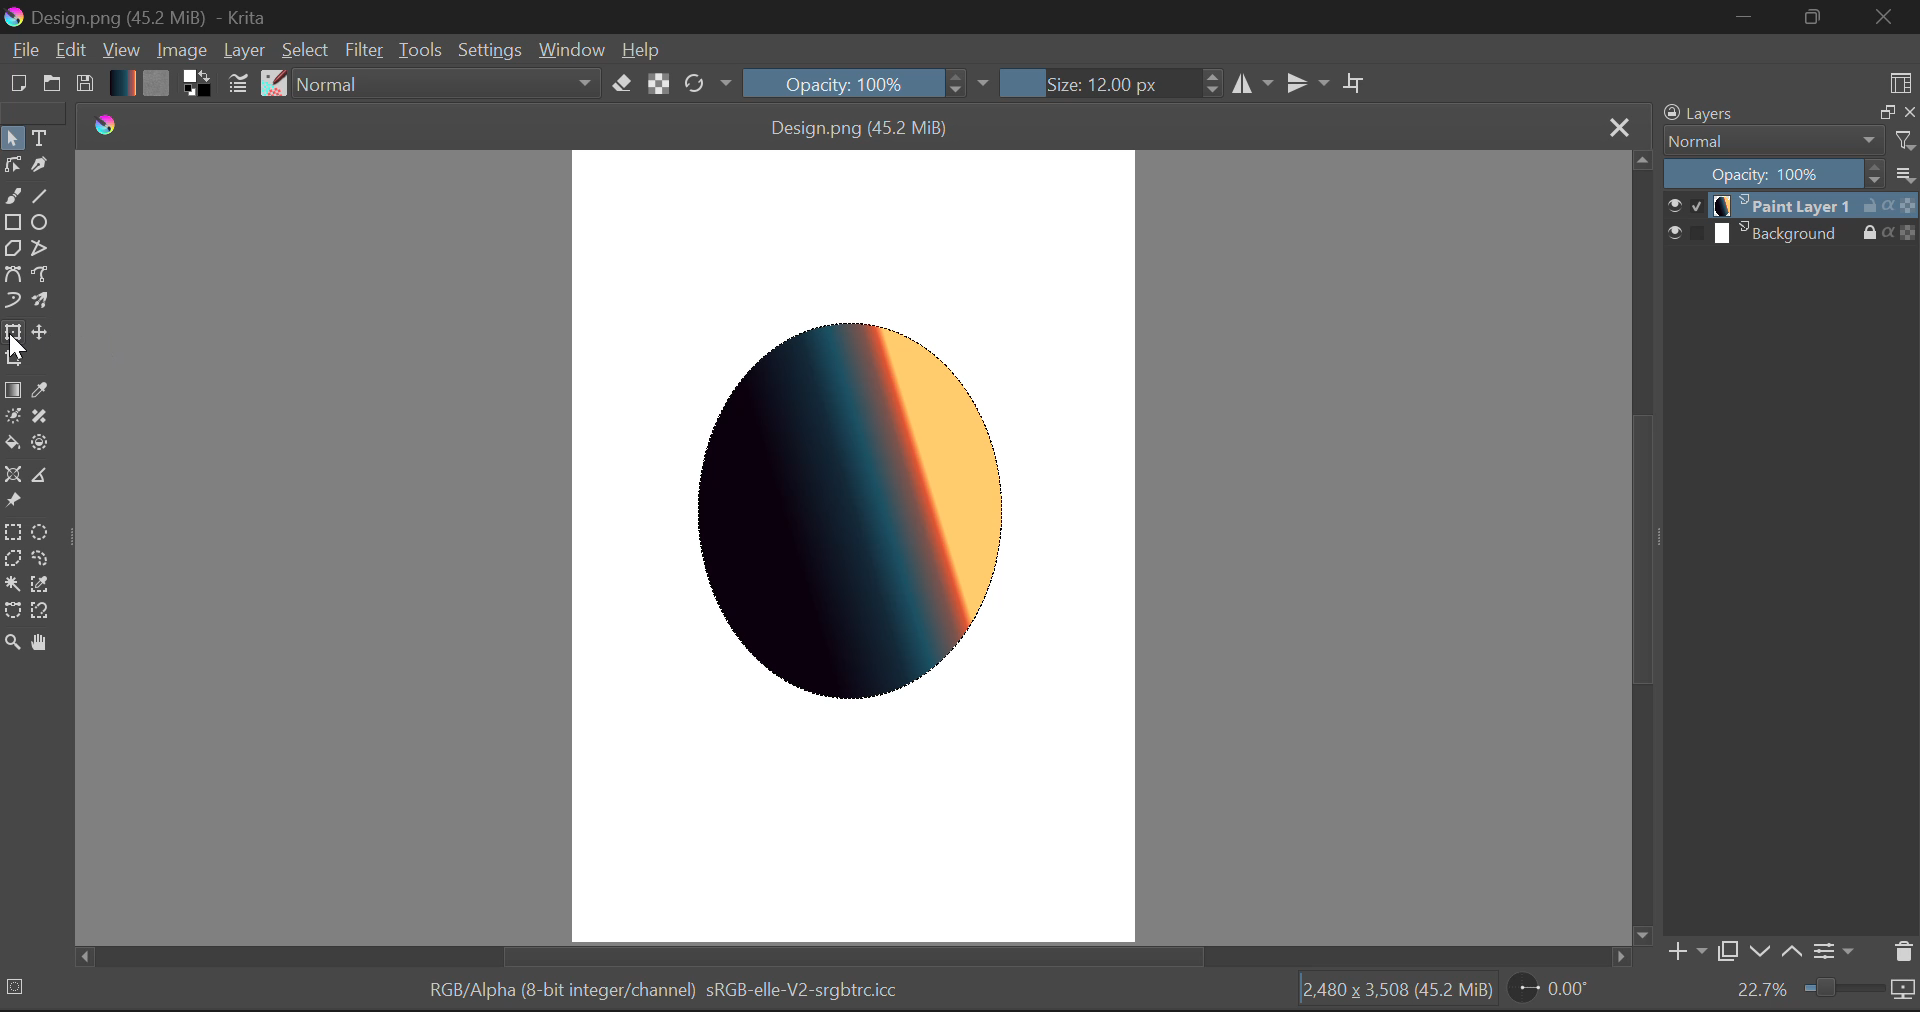  I want to click on Magnetic Selection, so click(41, 613).